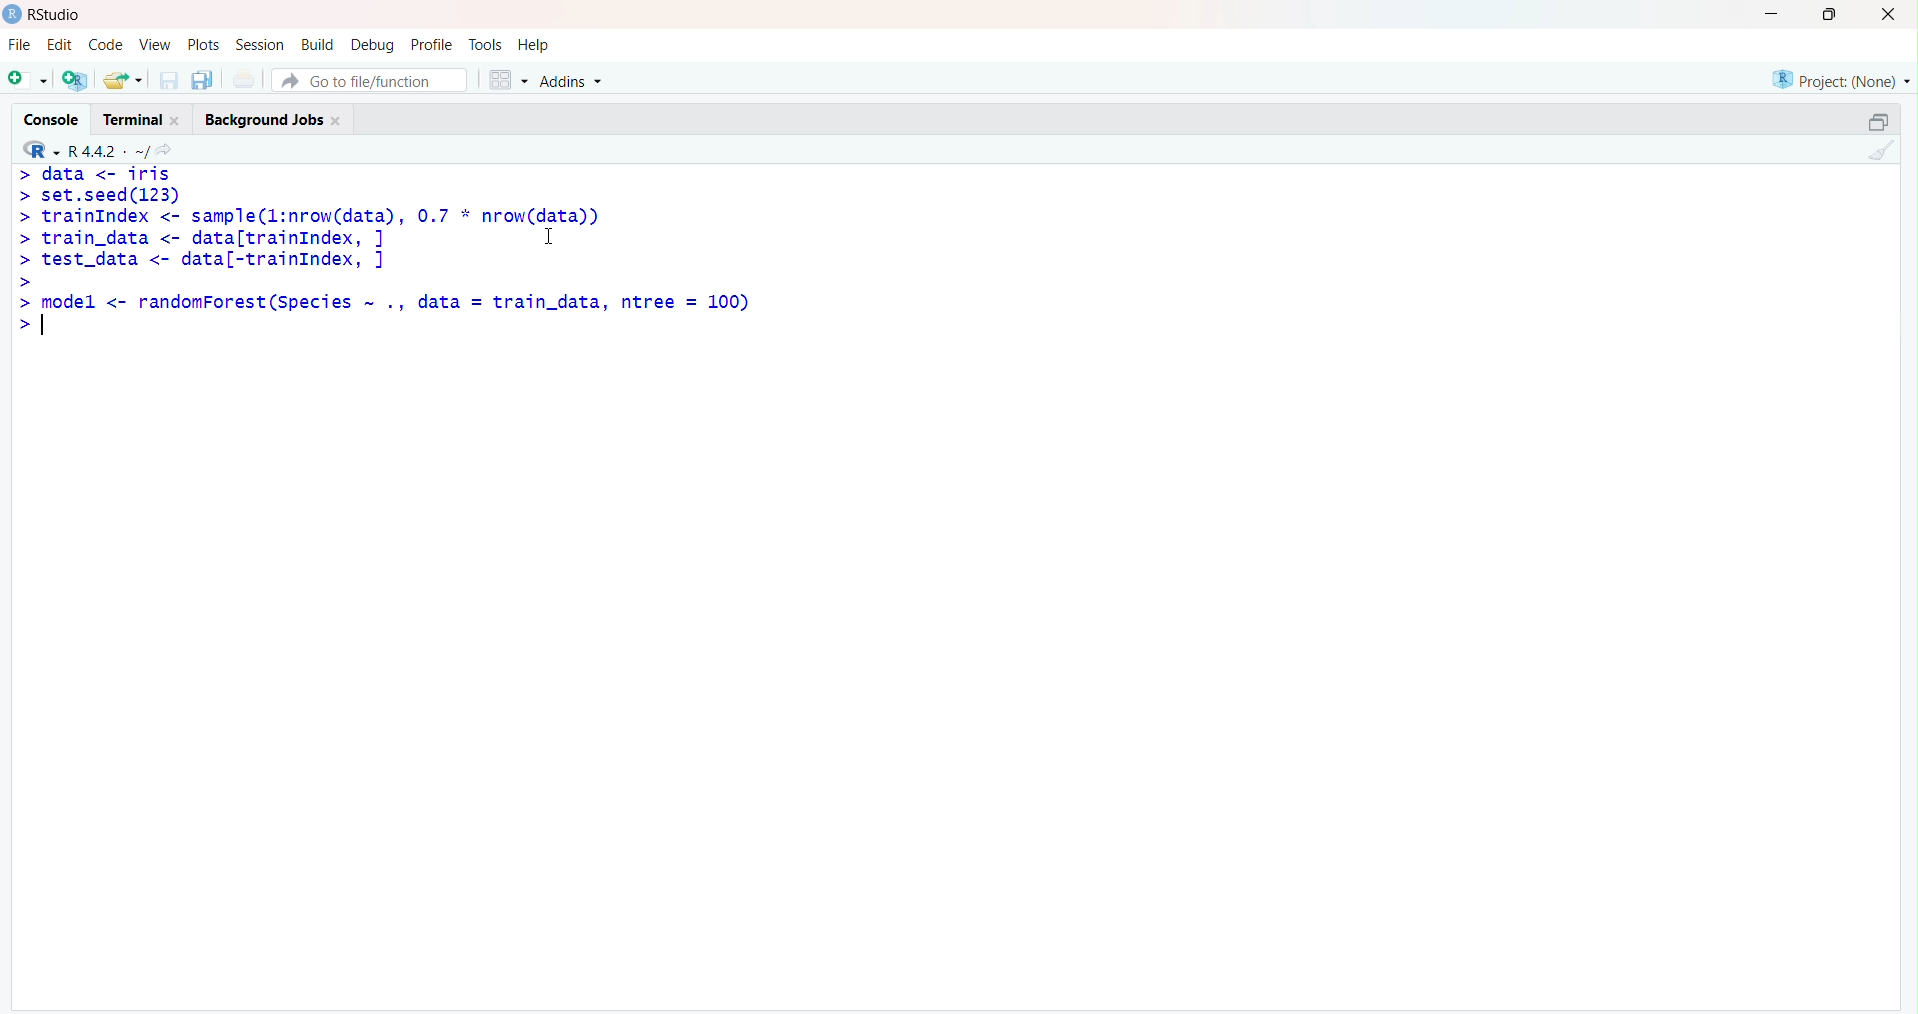  Describe the element at coordinates (24, 260) in the screenshot. I see `Prompt cursor` at that location.